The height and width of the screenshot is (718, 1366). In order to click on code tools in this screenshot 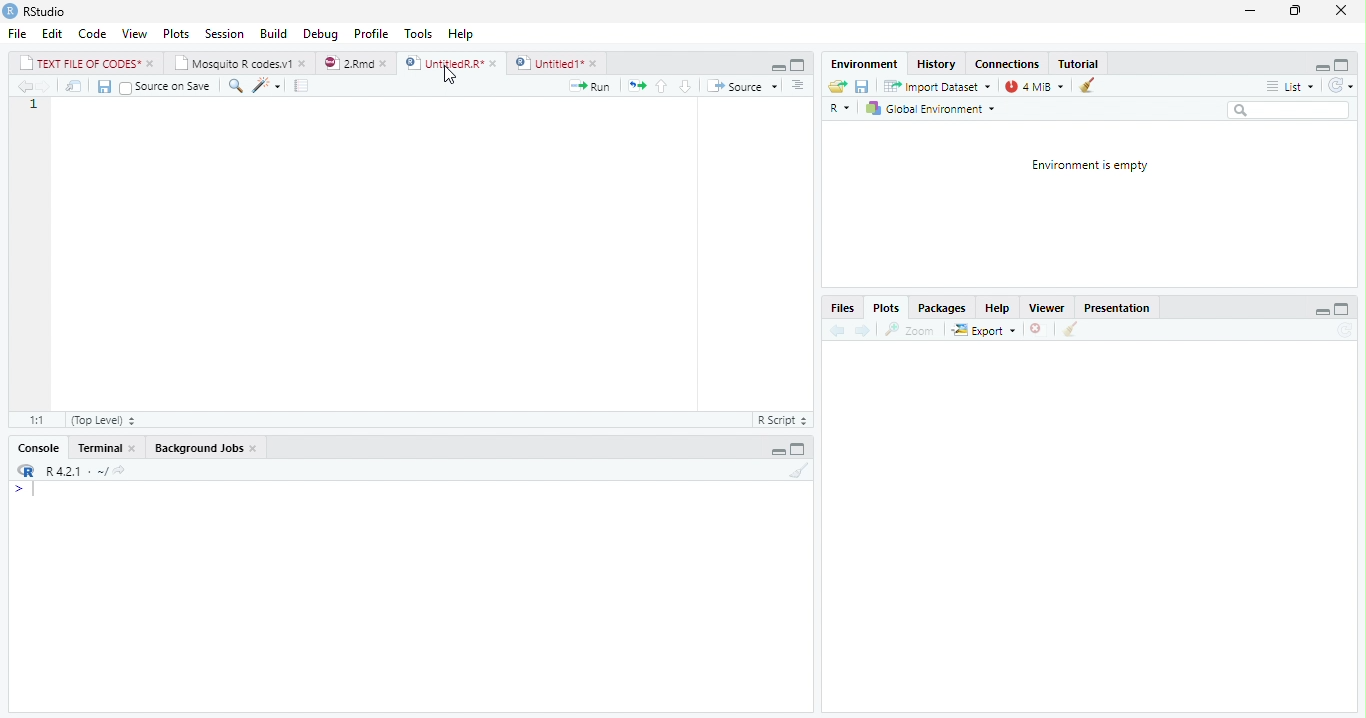, I will do `click(266, 89)`.